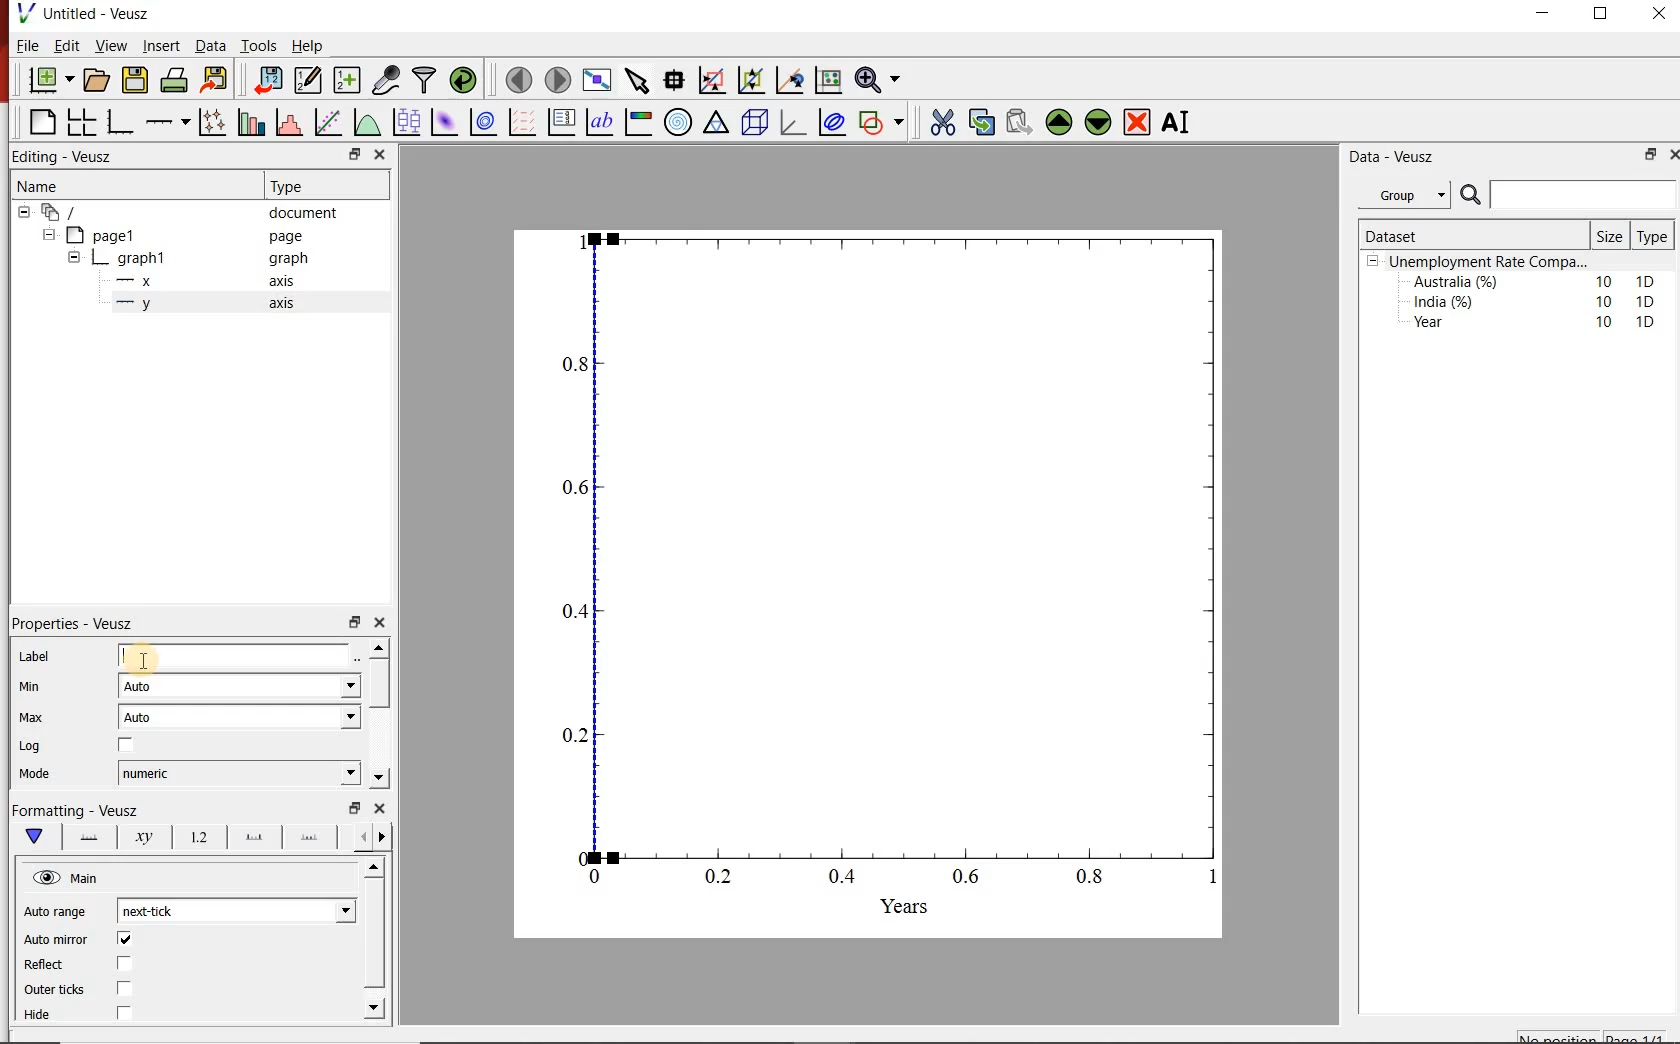  I want to click on Insert, so click(160, 45).